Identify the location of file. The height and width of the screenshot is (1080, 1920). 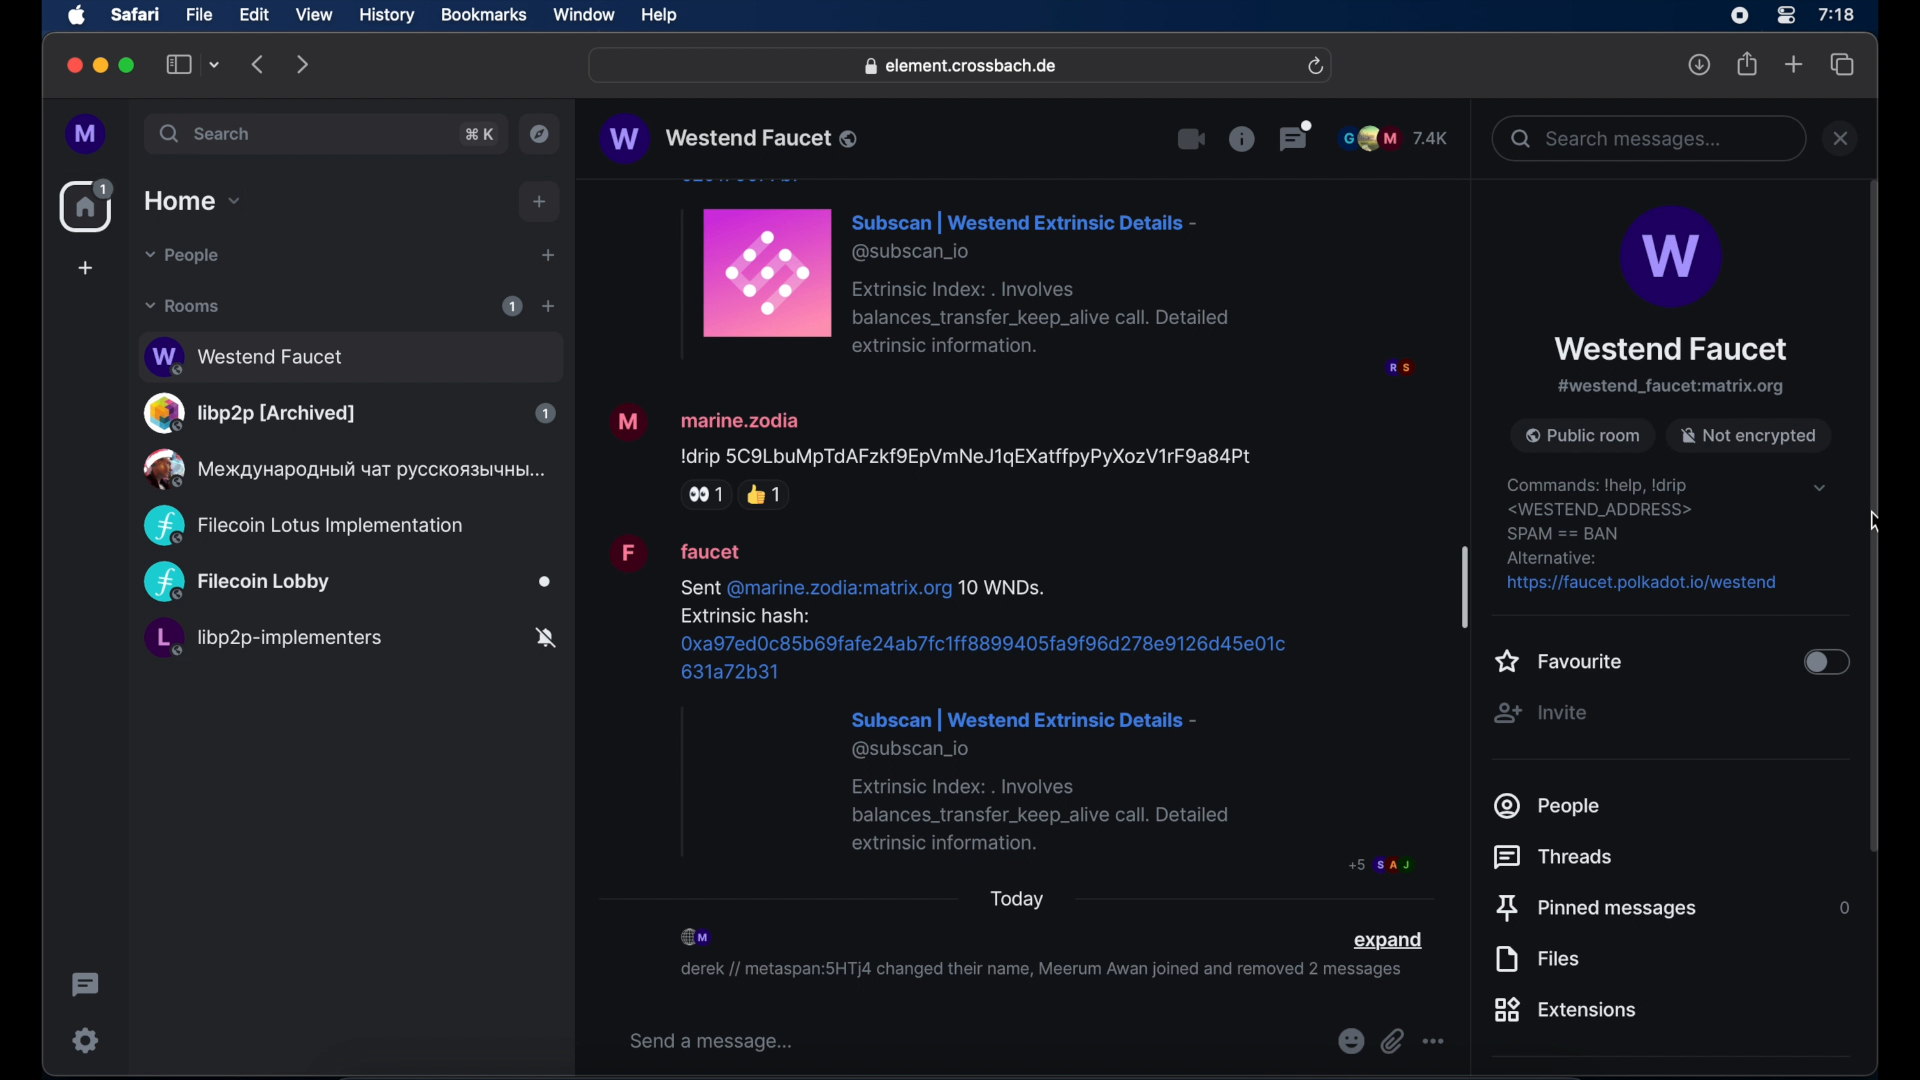
(199, 15).